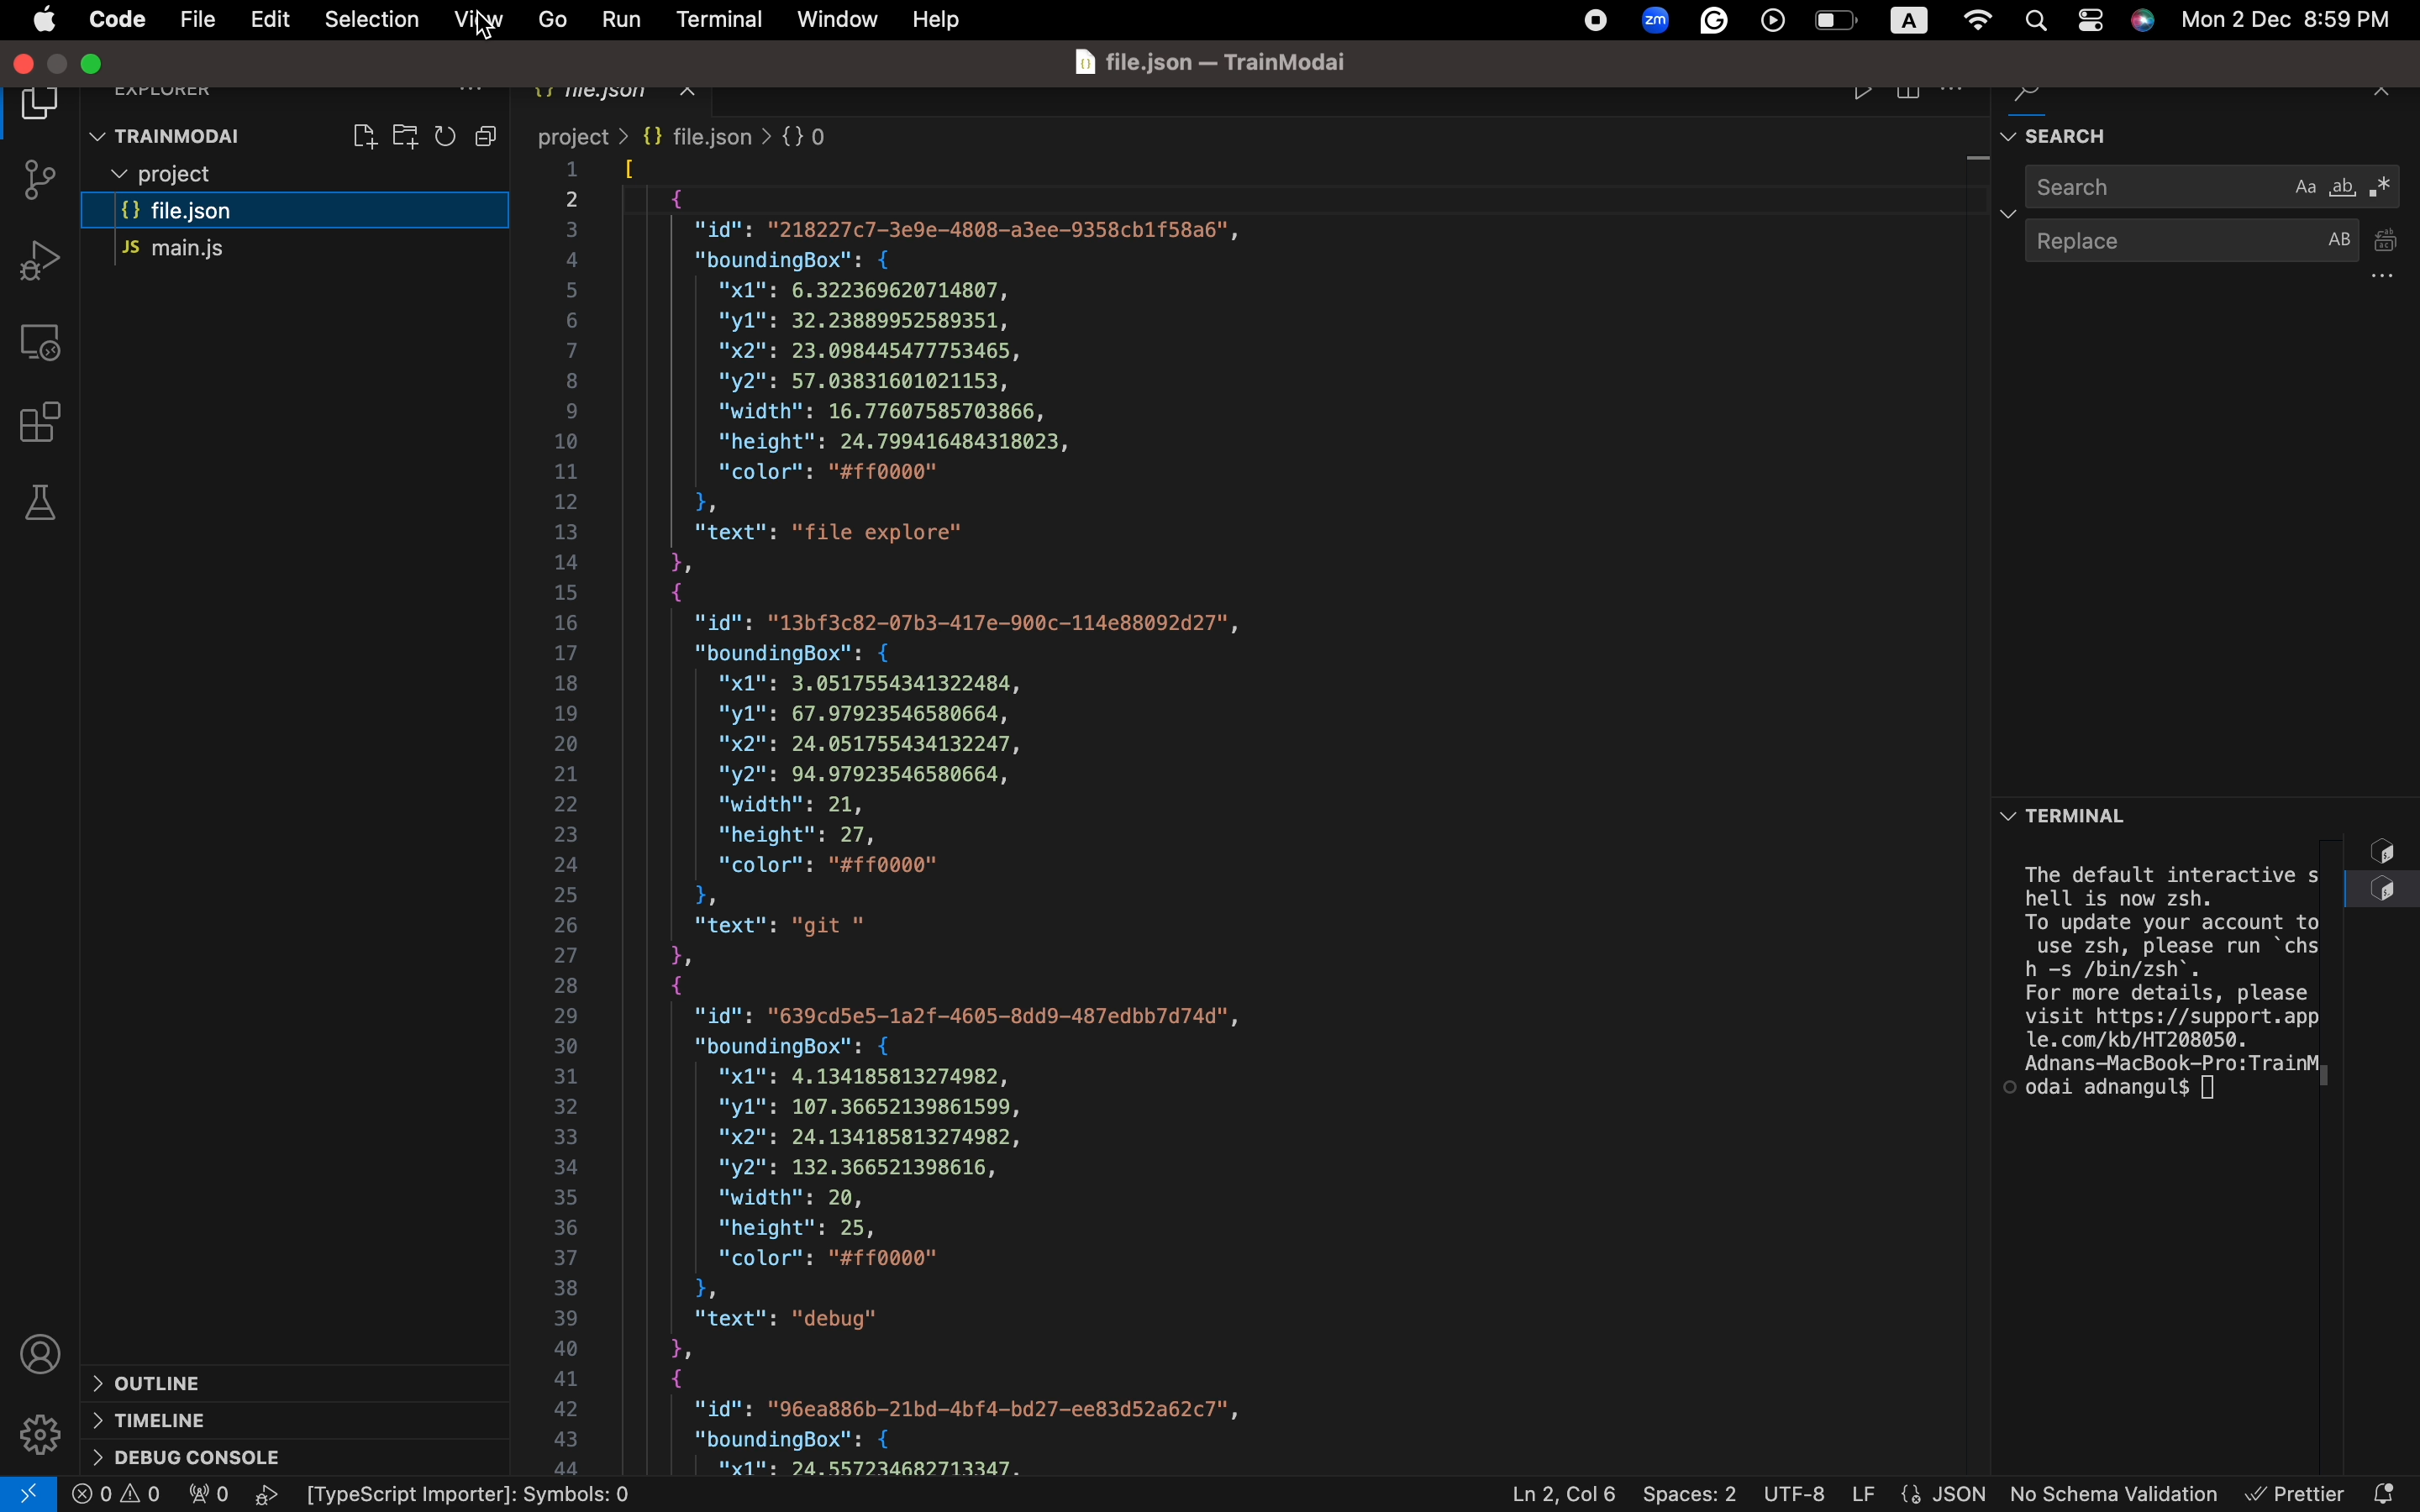  What do you see at coordinates (698, 136) in the screenshot?
I see `Breadcrumb` at bounding box center [698, 136].